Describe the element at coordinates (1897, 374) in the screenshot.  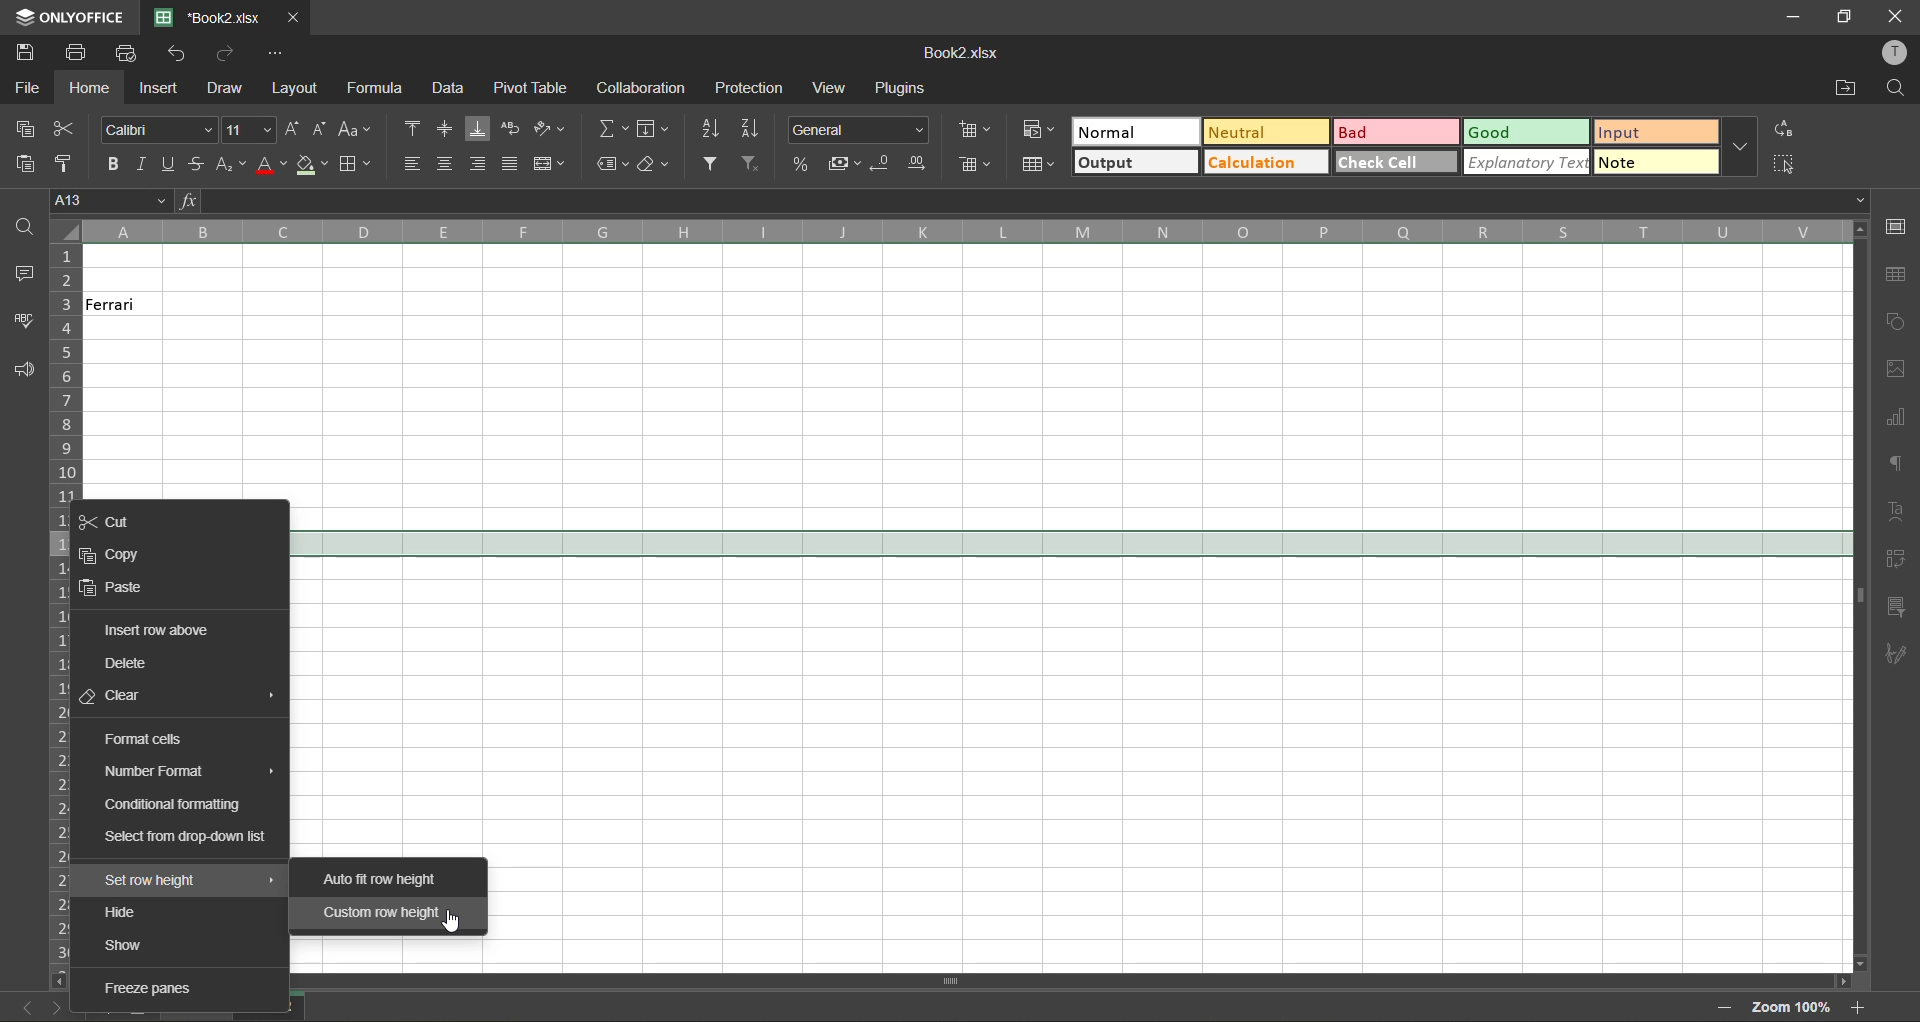
I see `images` at that location.